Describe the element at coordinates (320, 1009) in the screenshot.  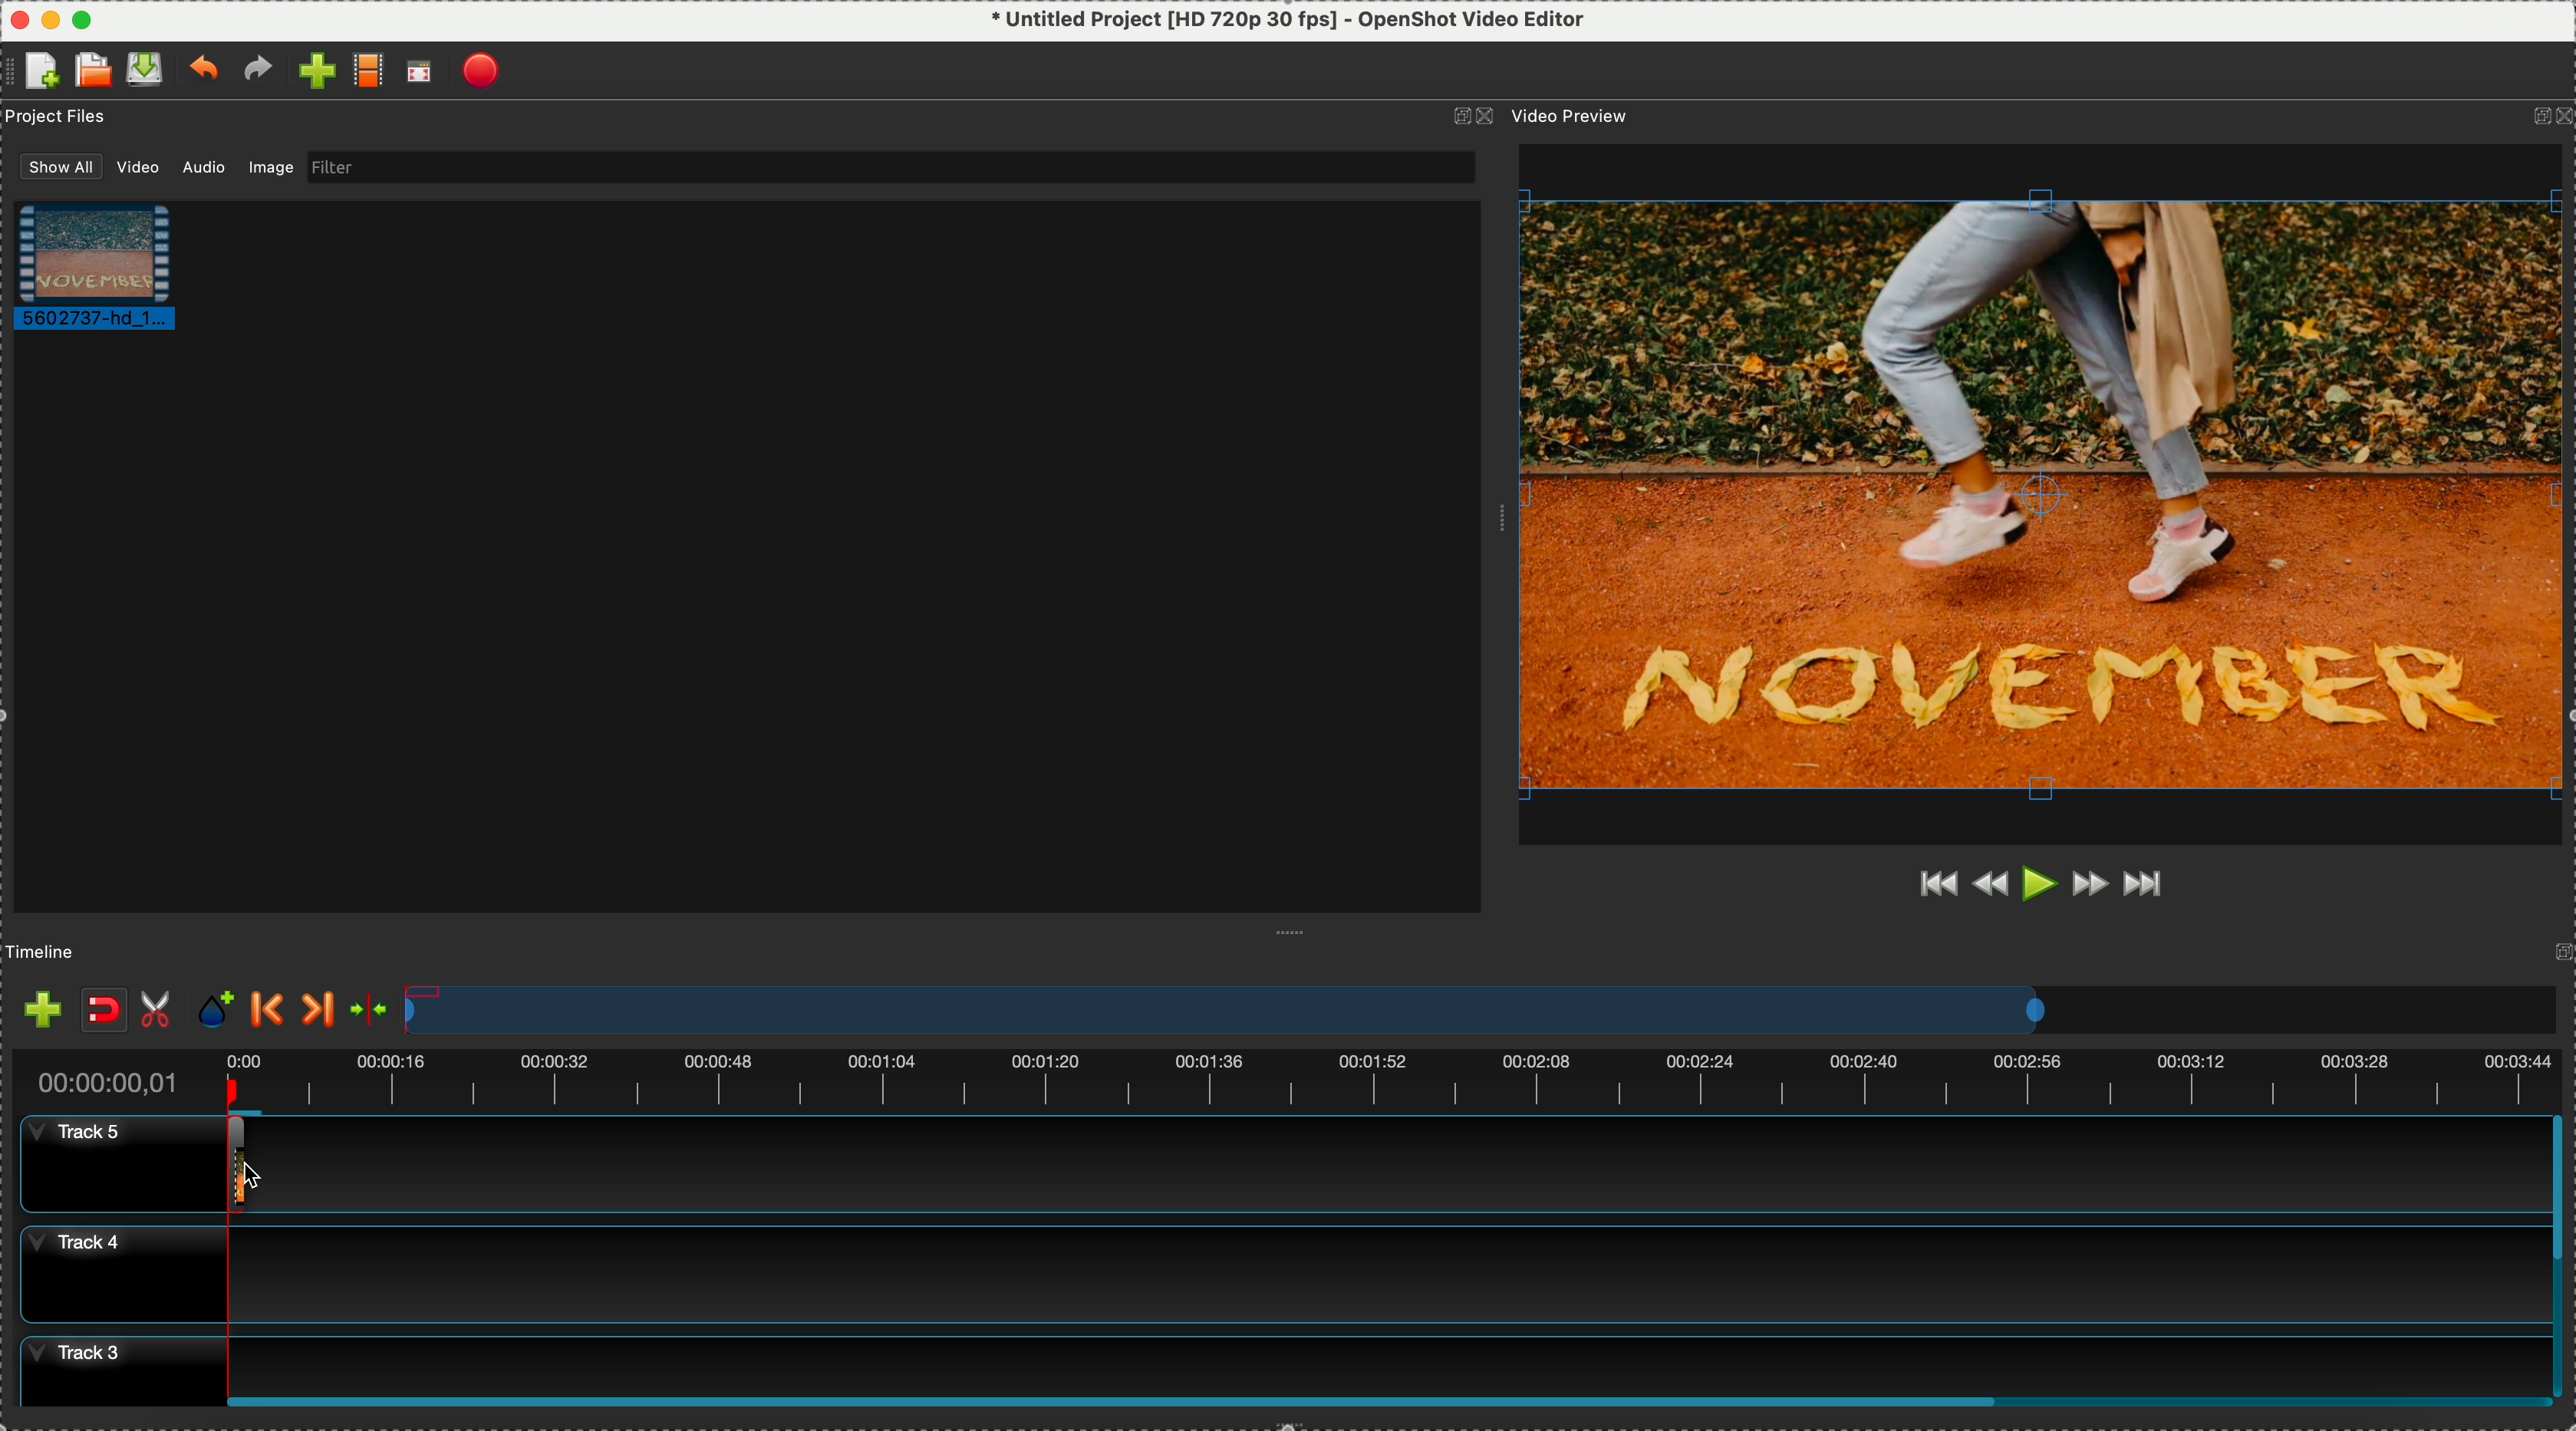
I see `next marker` at that location.